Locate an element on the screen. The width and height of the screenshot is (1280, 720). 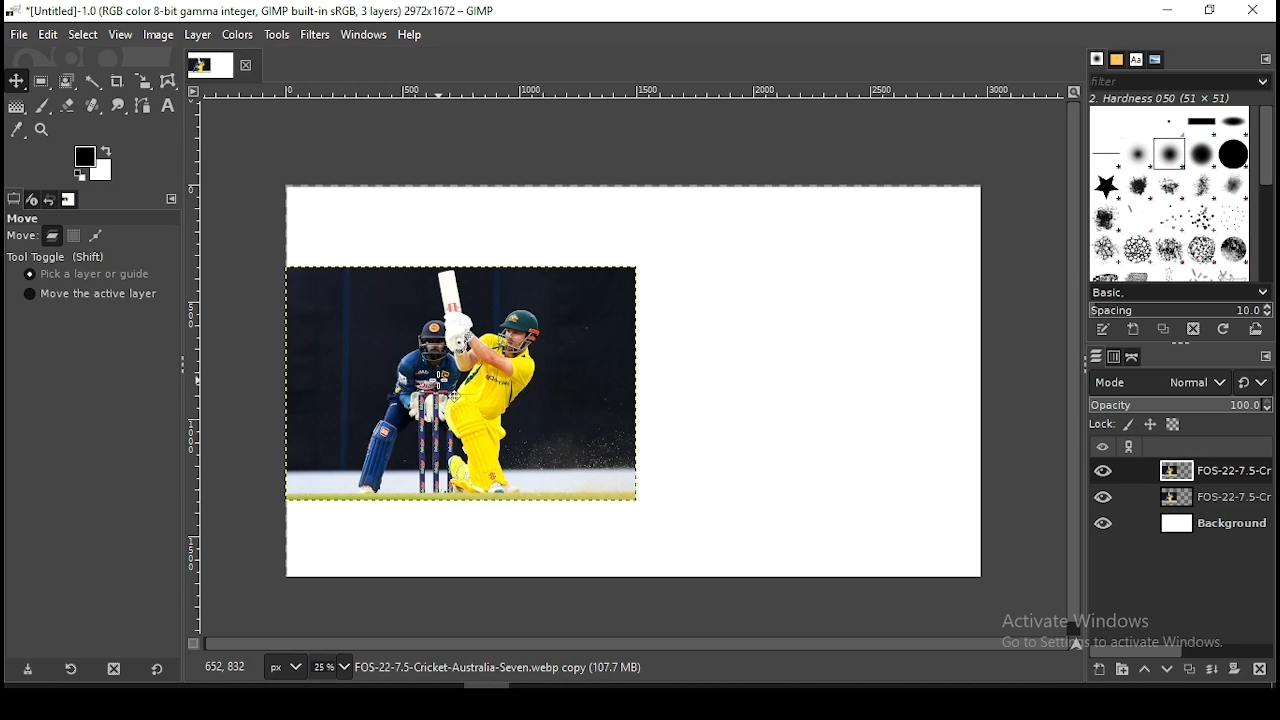
patterns is located at coordinates (1117, 59).